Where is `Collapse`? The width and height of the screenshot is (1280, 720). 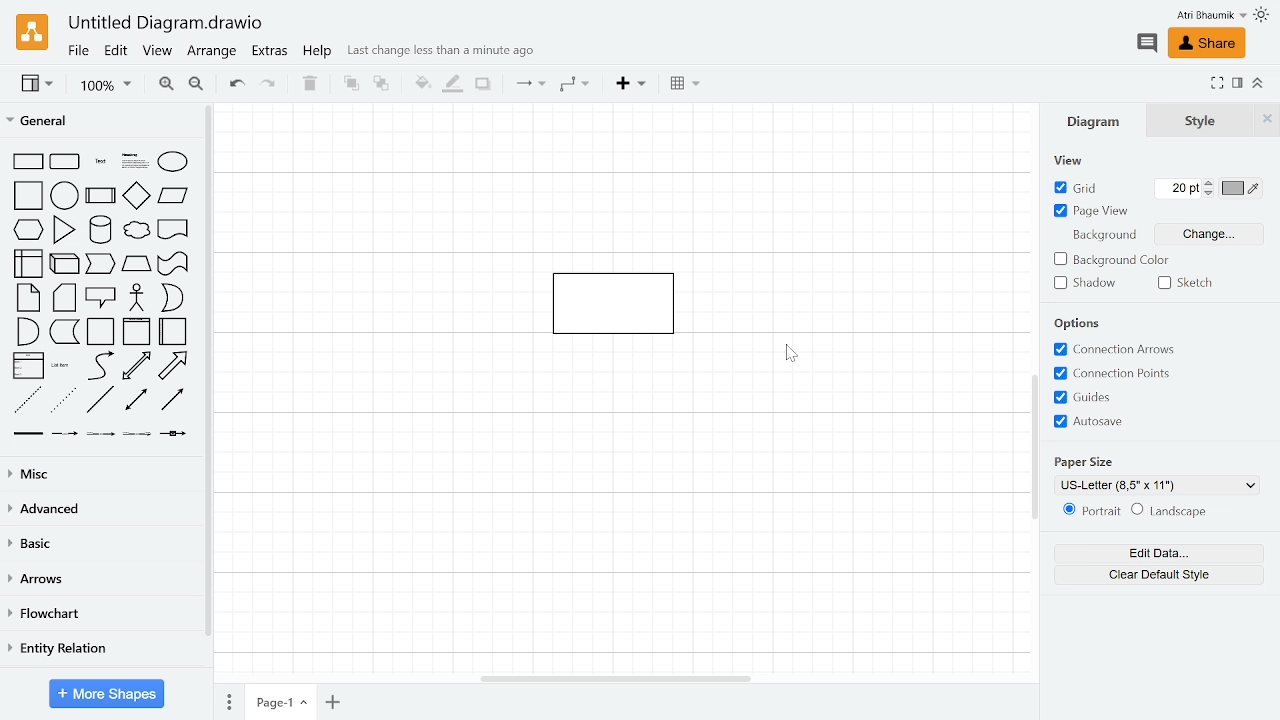 Collapse is located at coordinates (1258, 84).